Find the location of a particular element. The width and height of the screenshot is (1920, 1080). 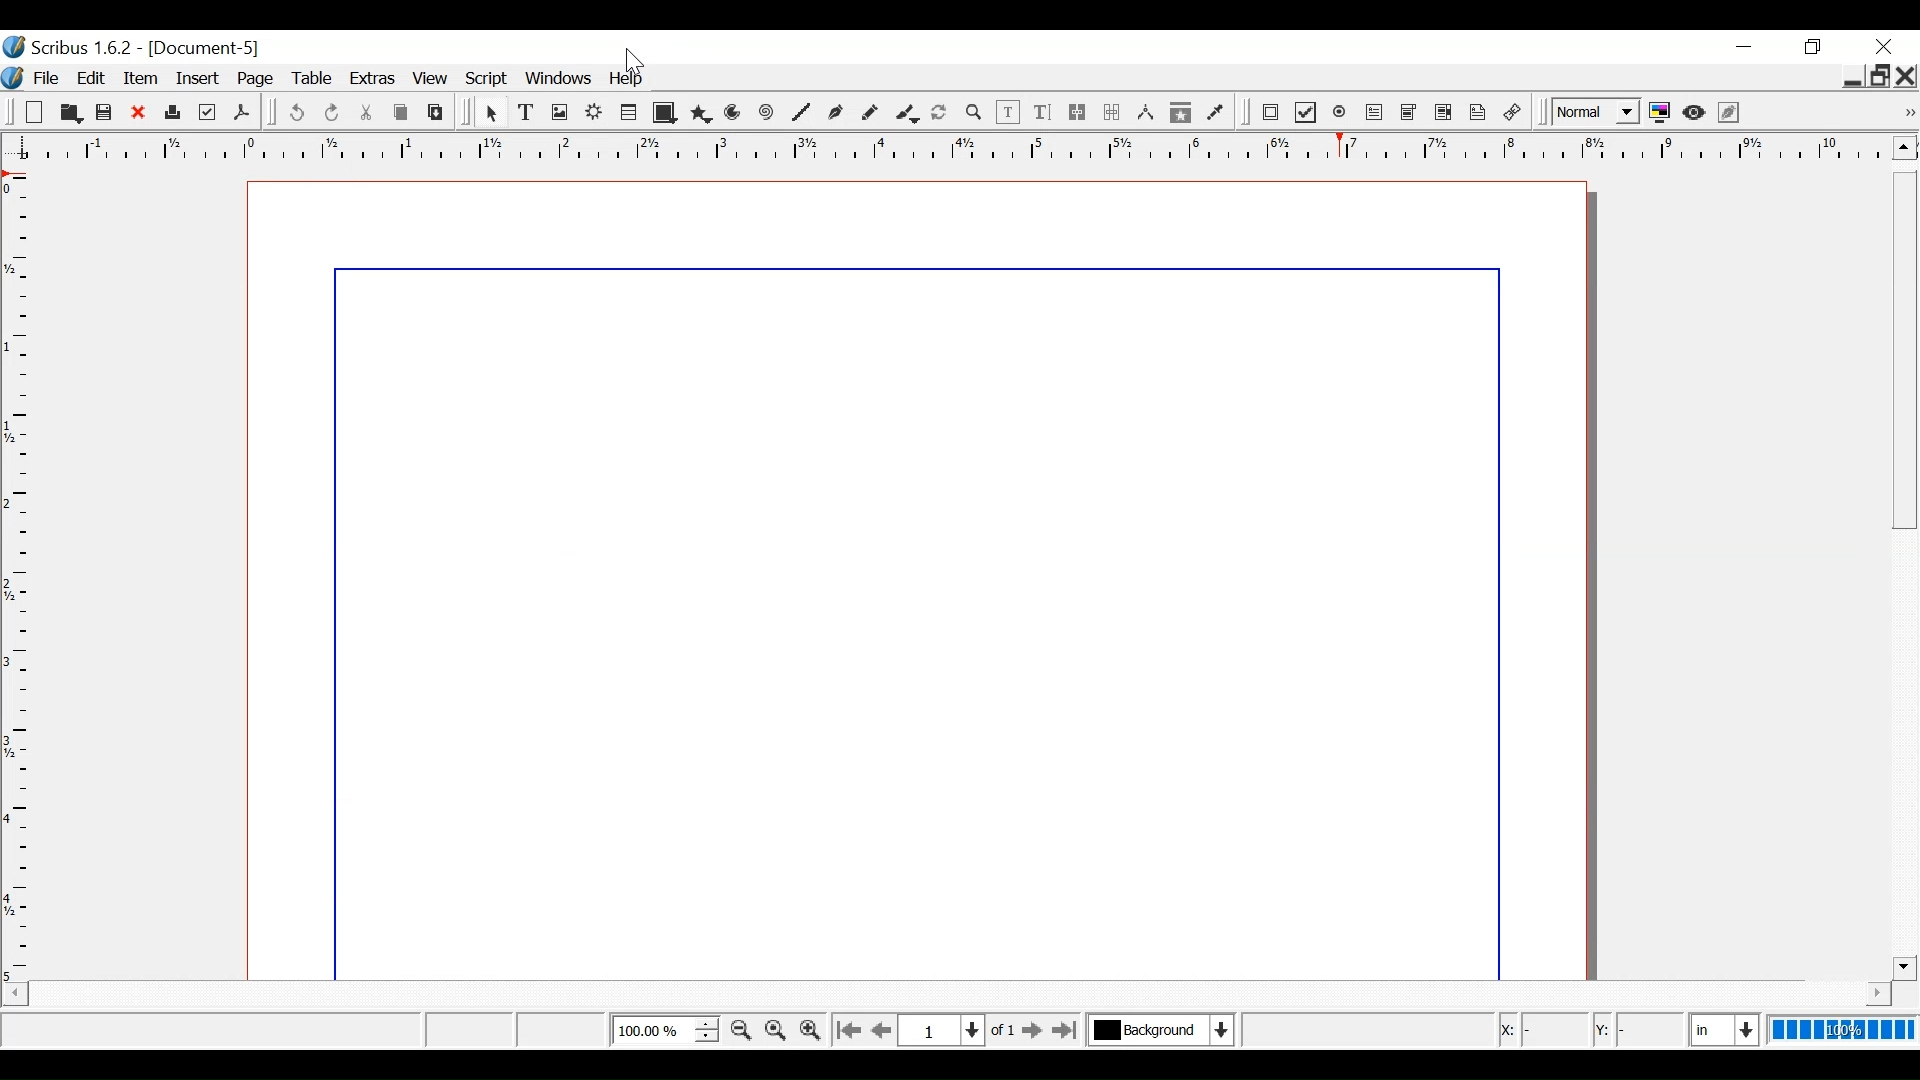

Open is located at coordinates (32, 113).